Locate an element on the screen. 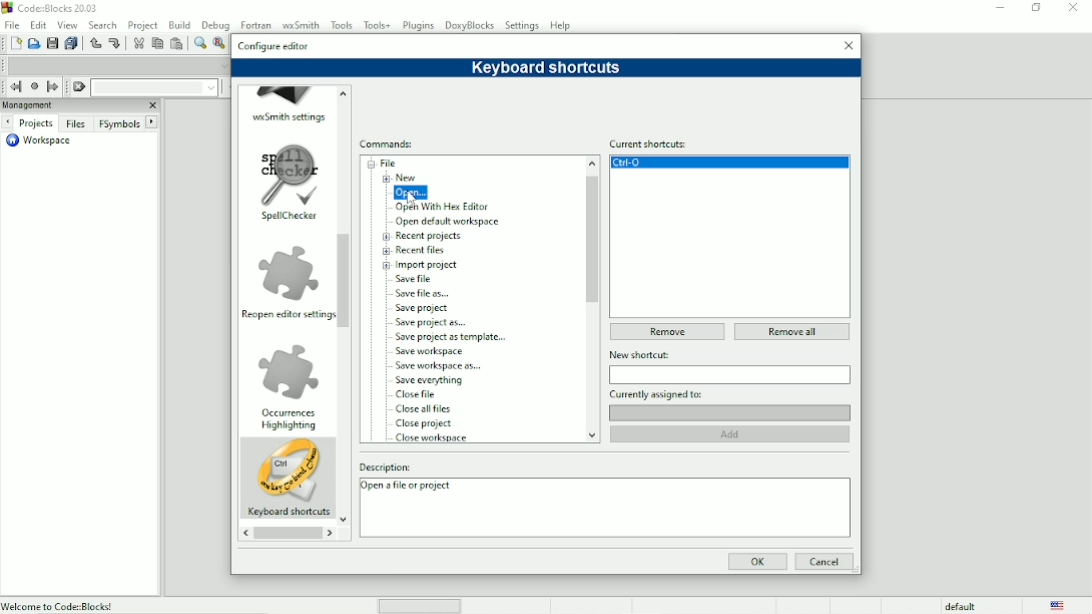 The image size is (1092, 614). Paste is located at coordinates (176, 43).